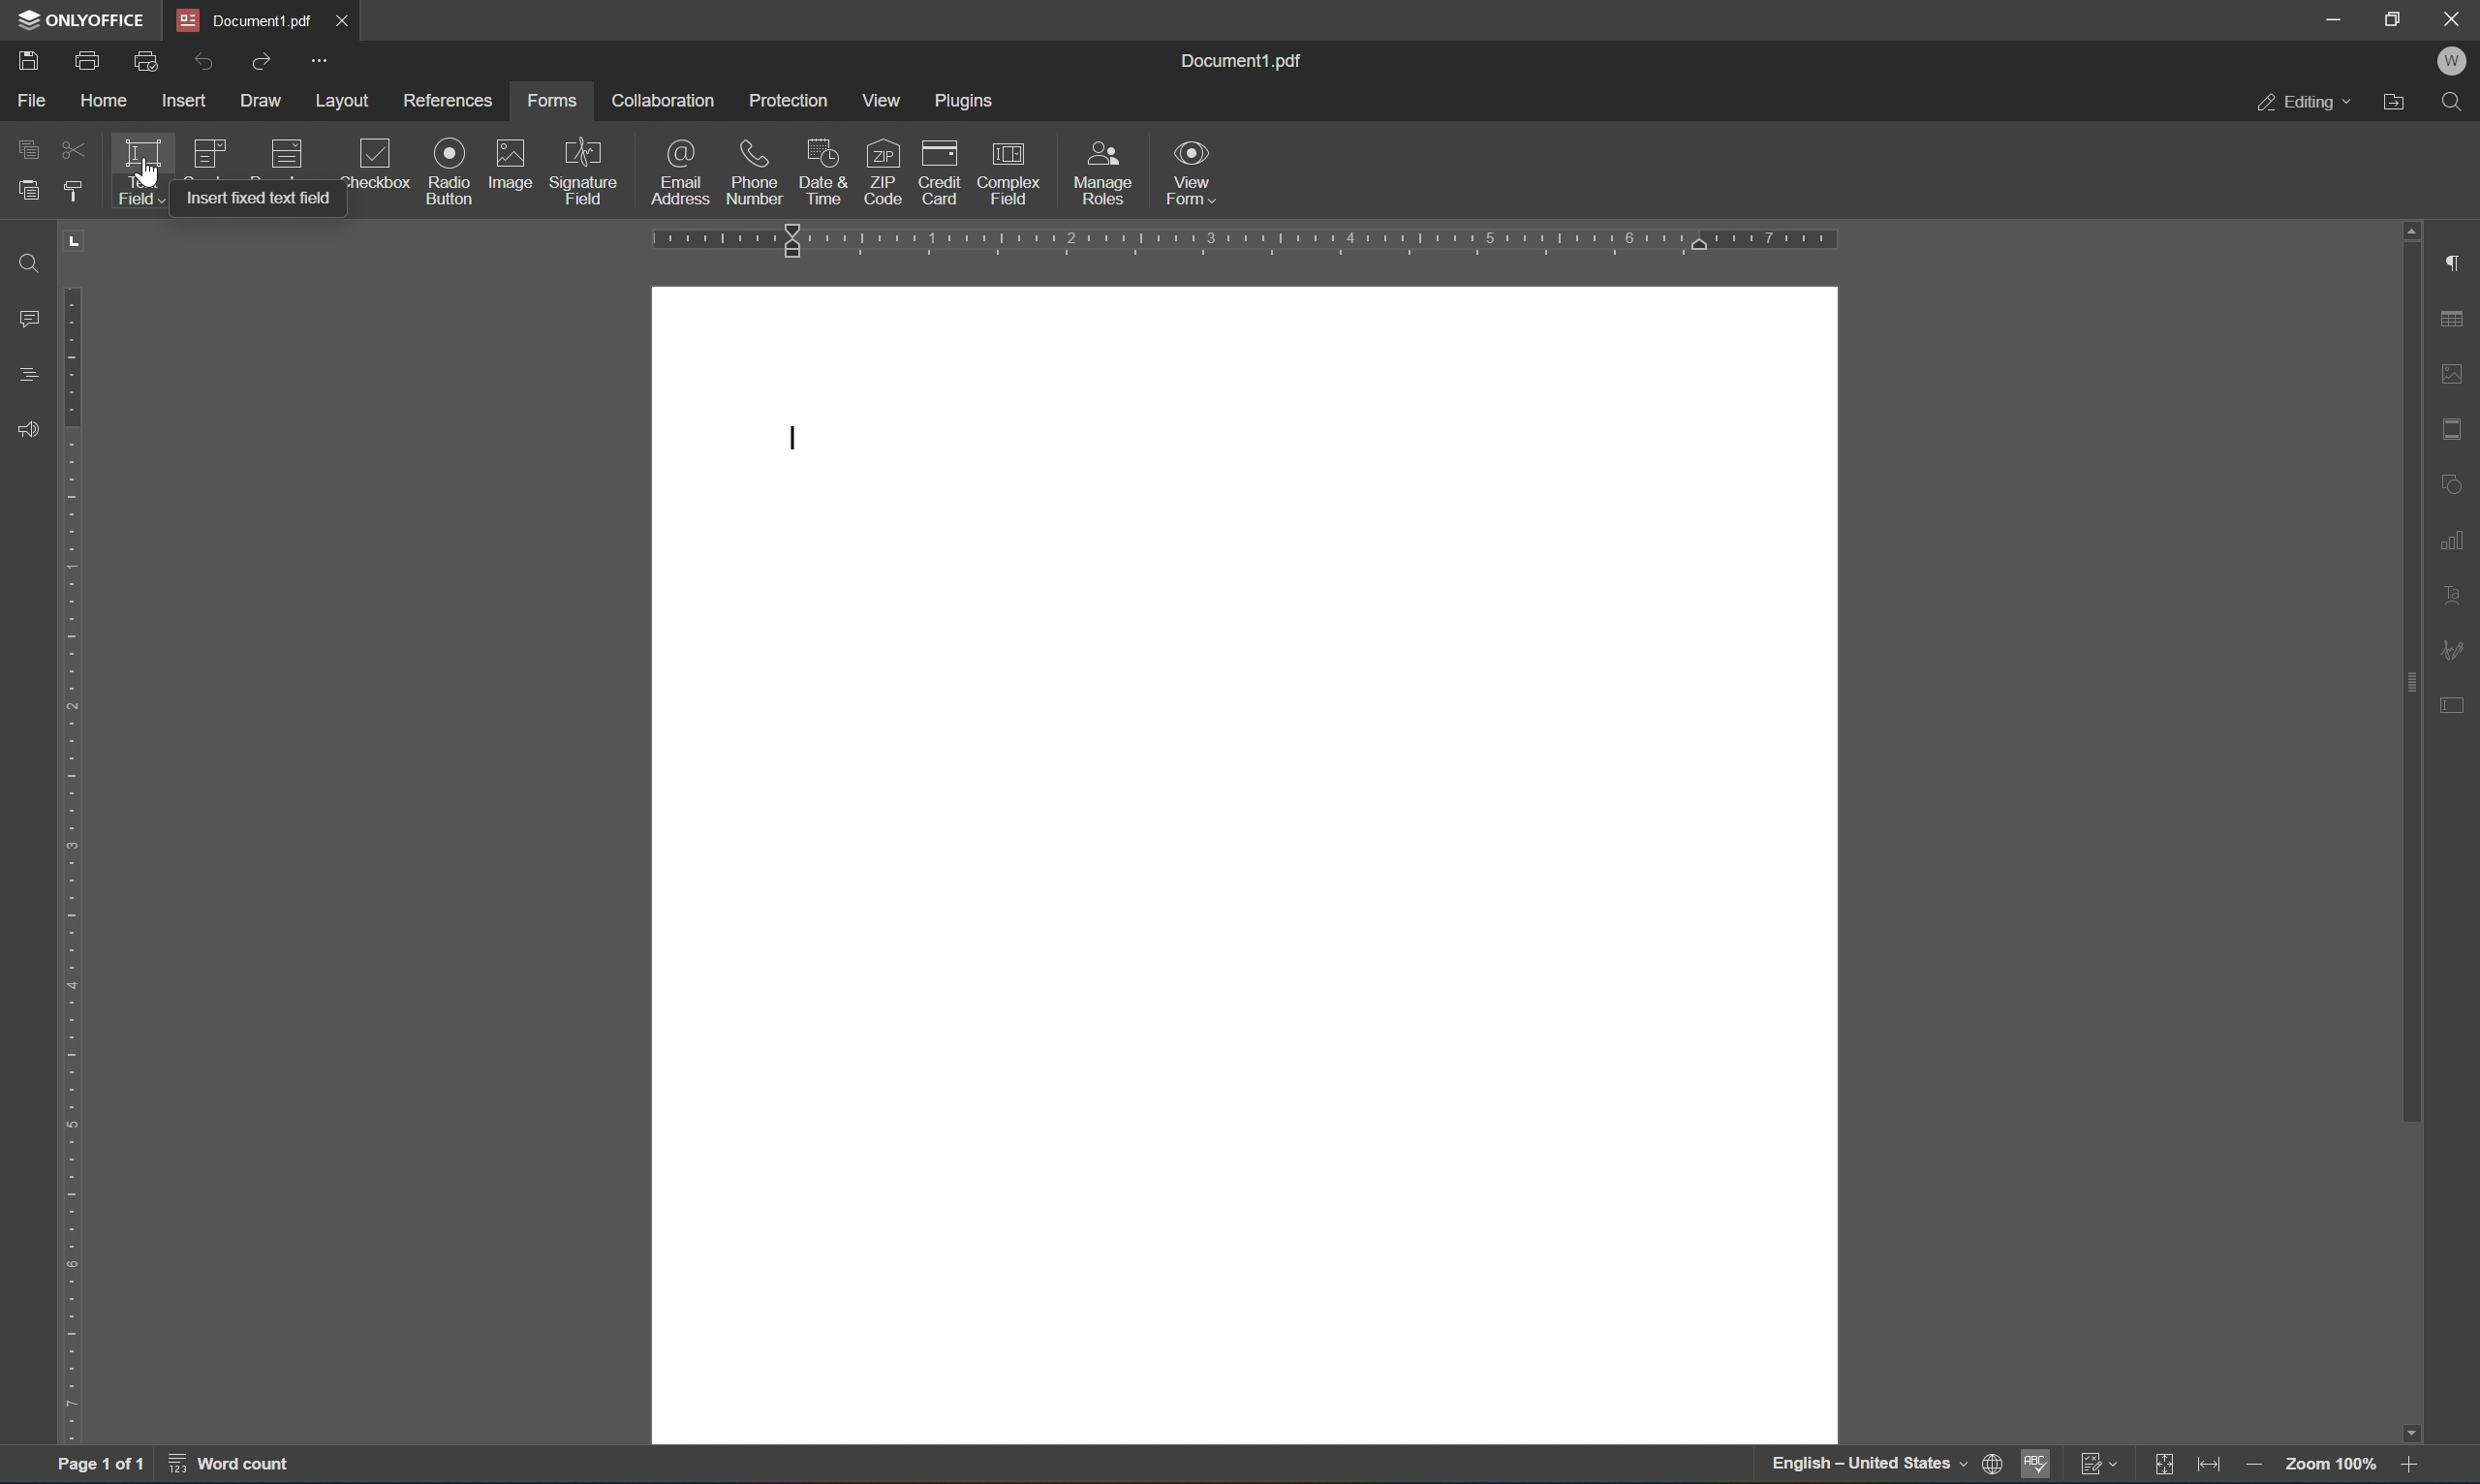 This screenshot has height=1484, width=2480. I want to click on layout, so click(344, 101).